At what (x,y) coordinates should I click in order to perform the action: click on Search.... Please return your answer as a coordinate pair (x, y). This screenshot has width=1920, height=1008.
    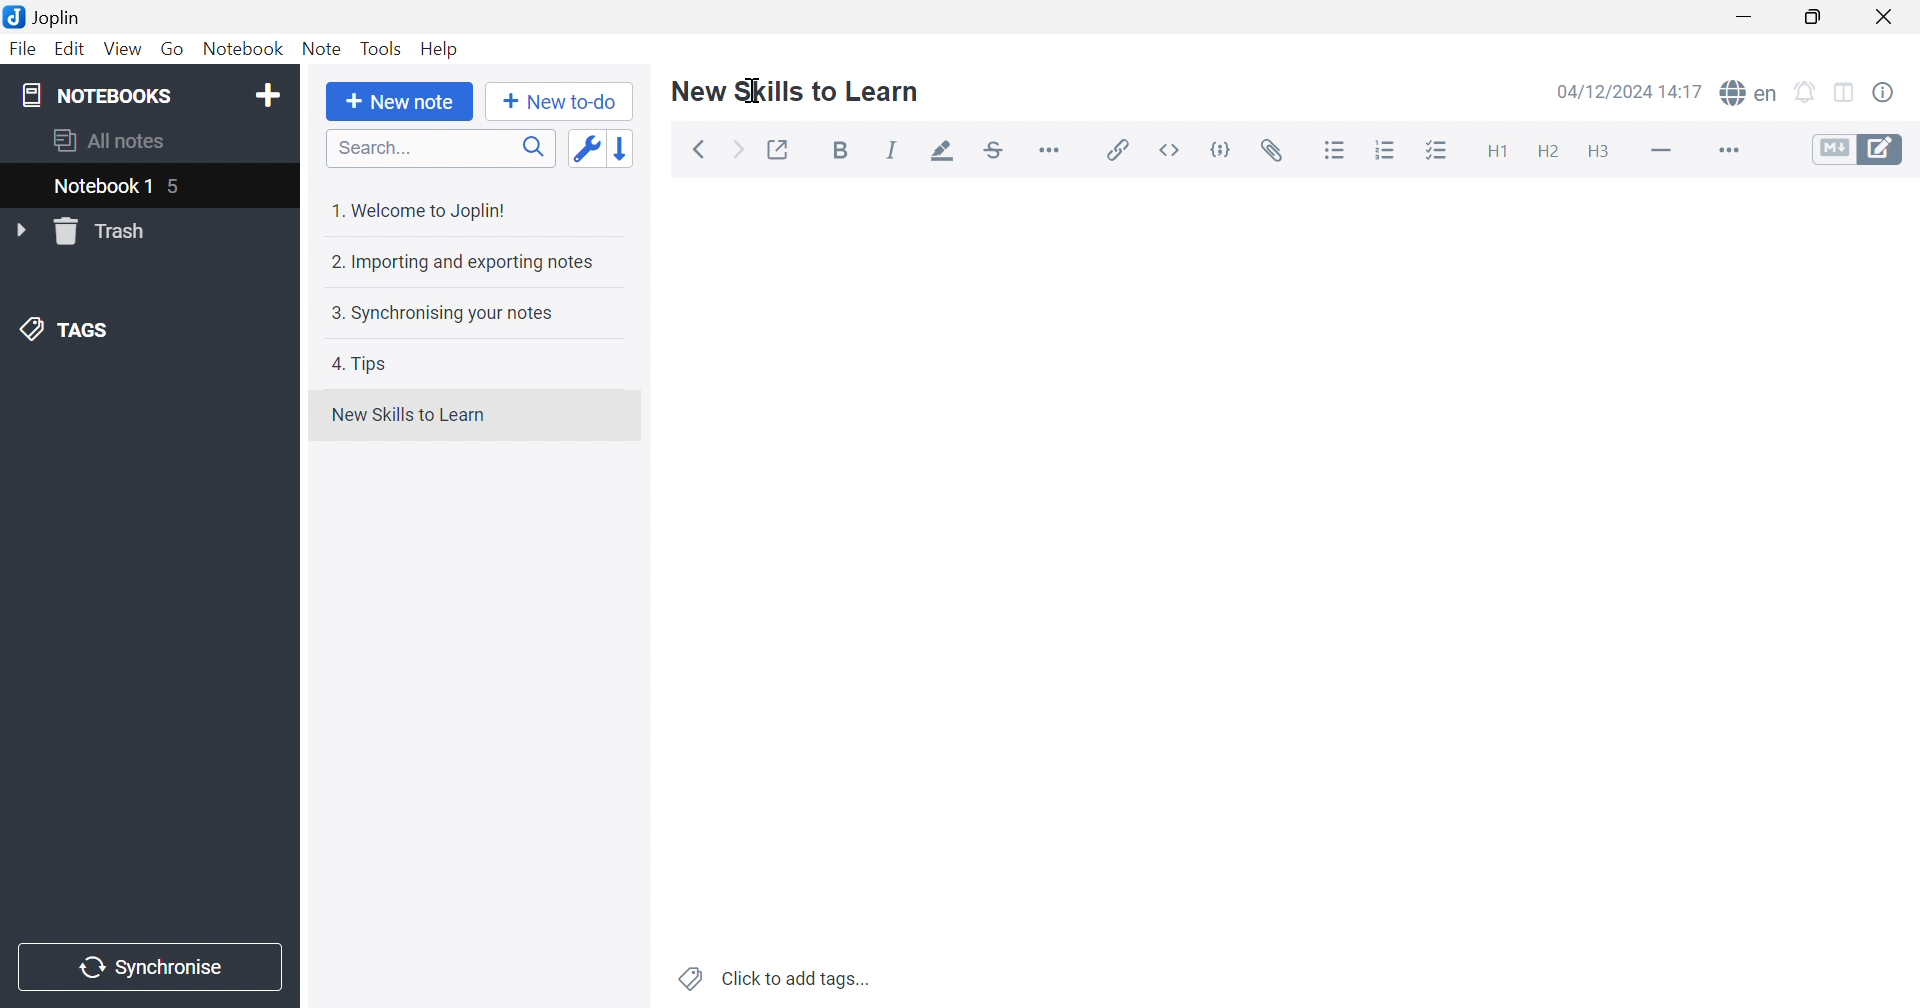
    Looking at the image, I should click on (441, 148).